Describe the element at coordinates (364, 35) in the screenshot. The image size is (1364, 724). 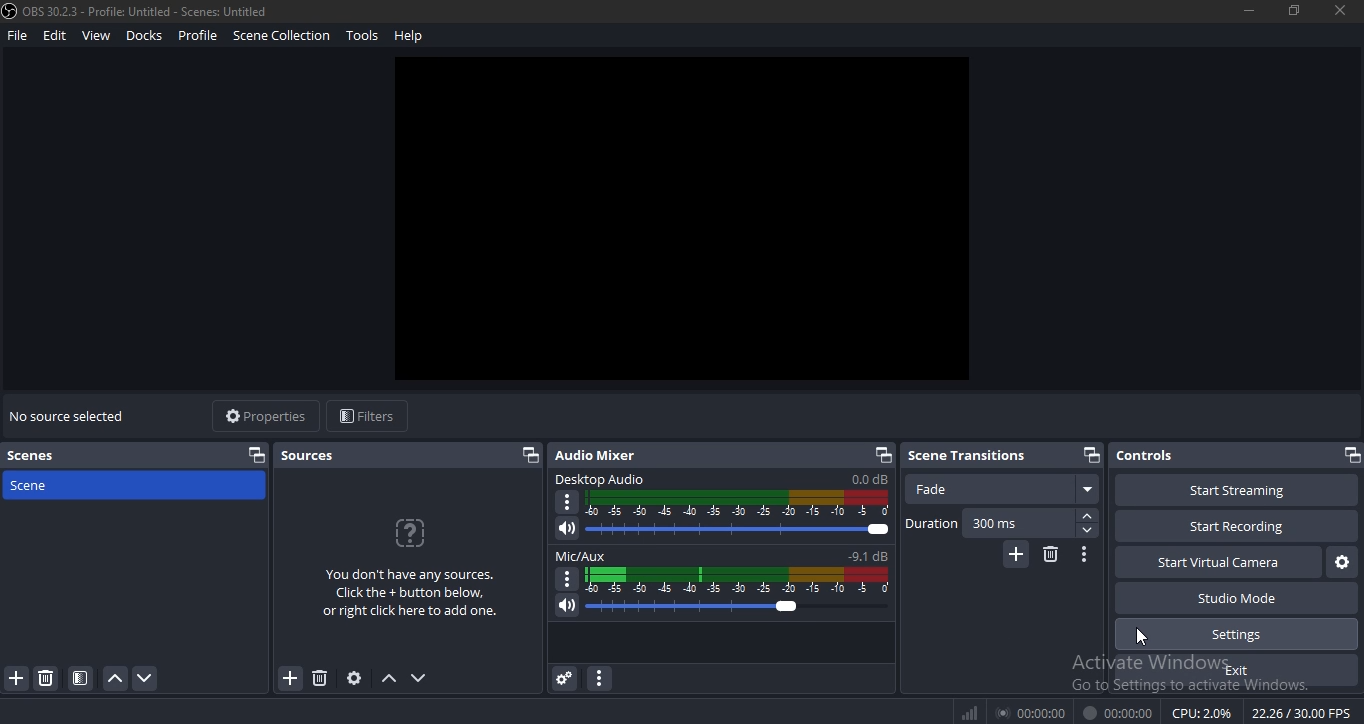
I see `tools` at that location.